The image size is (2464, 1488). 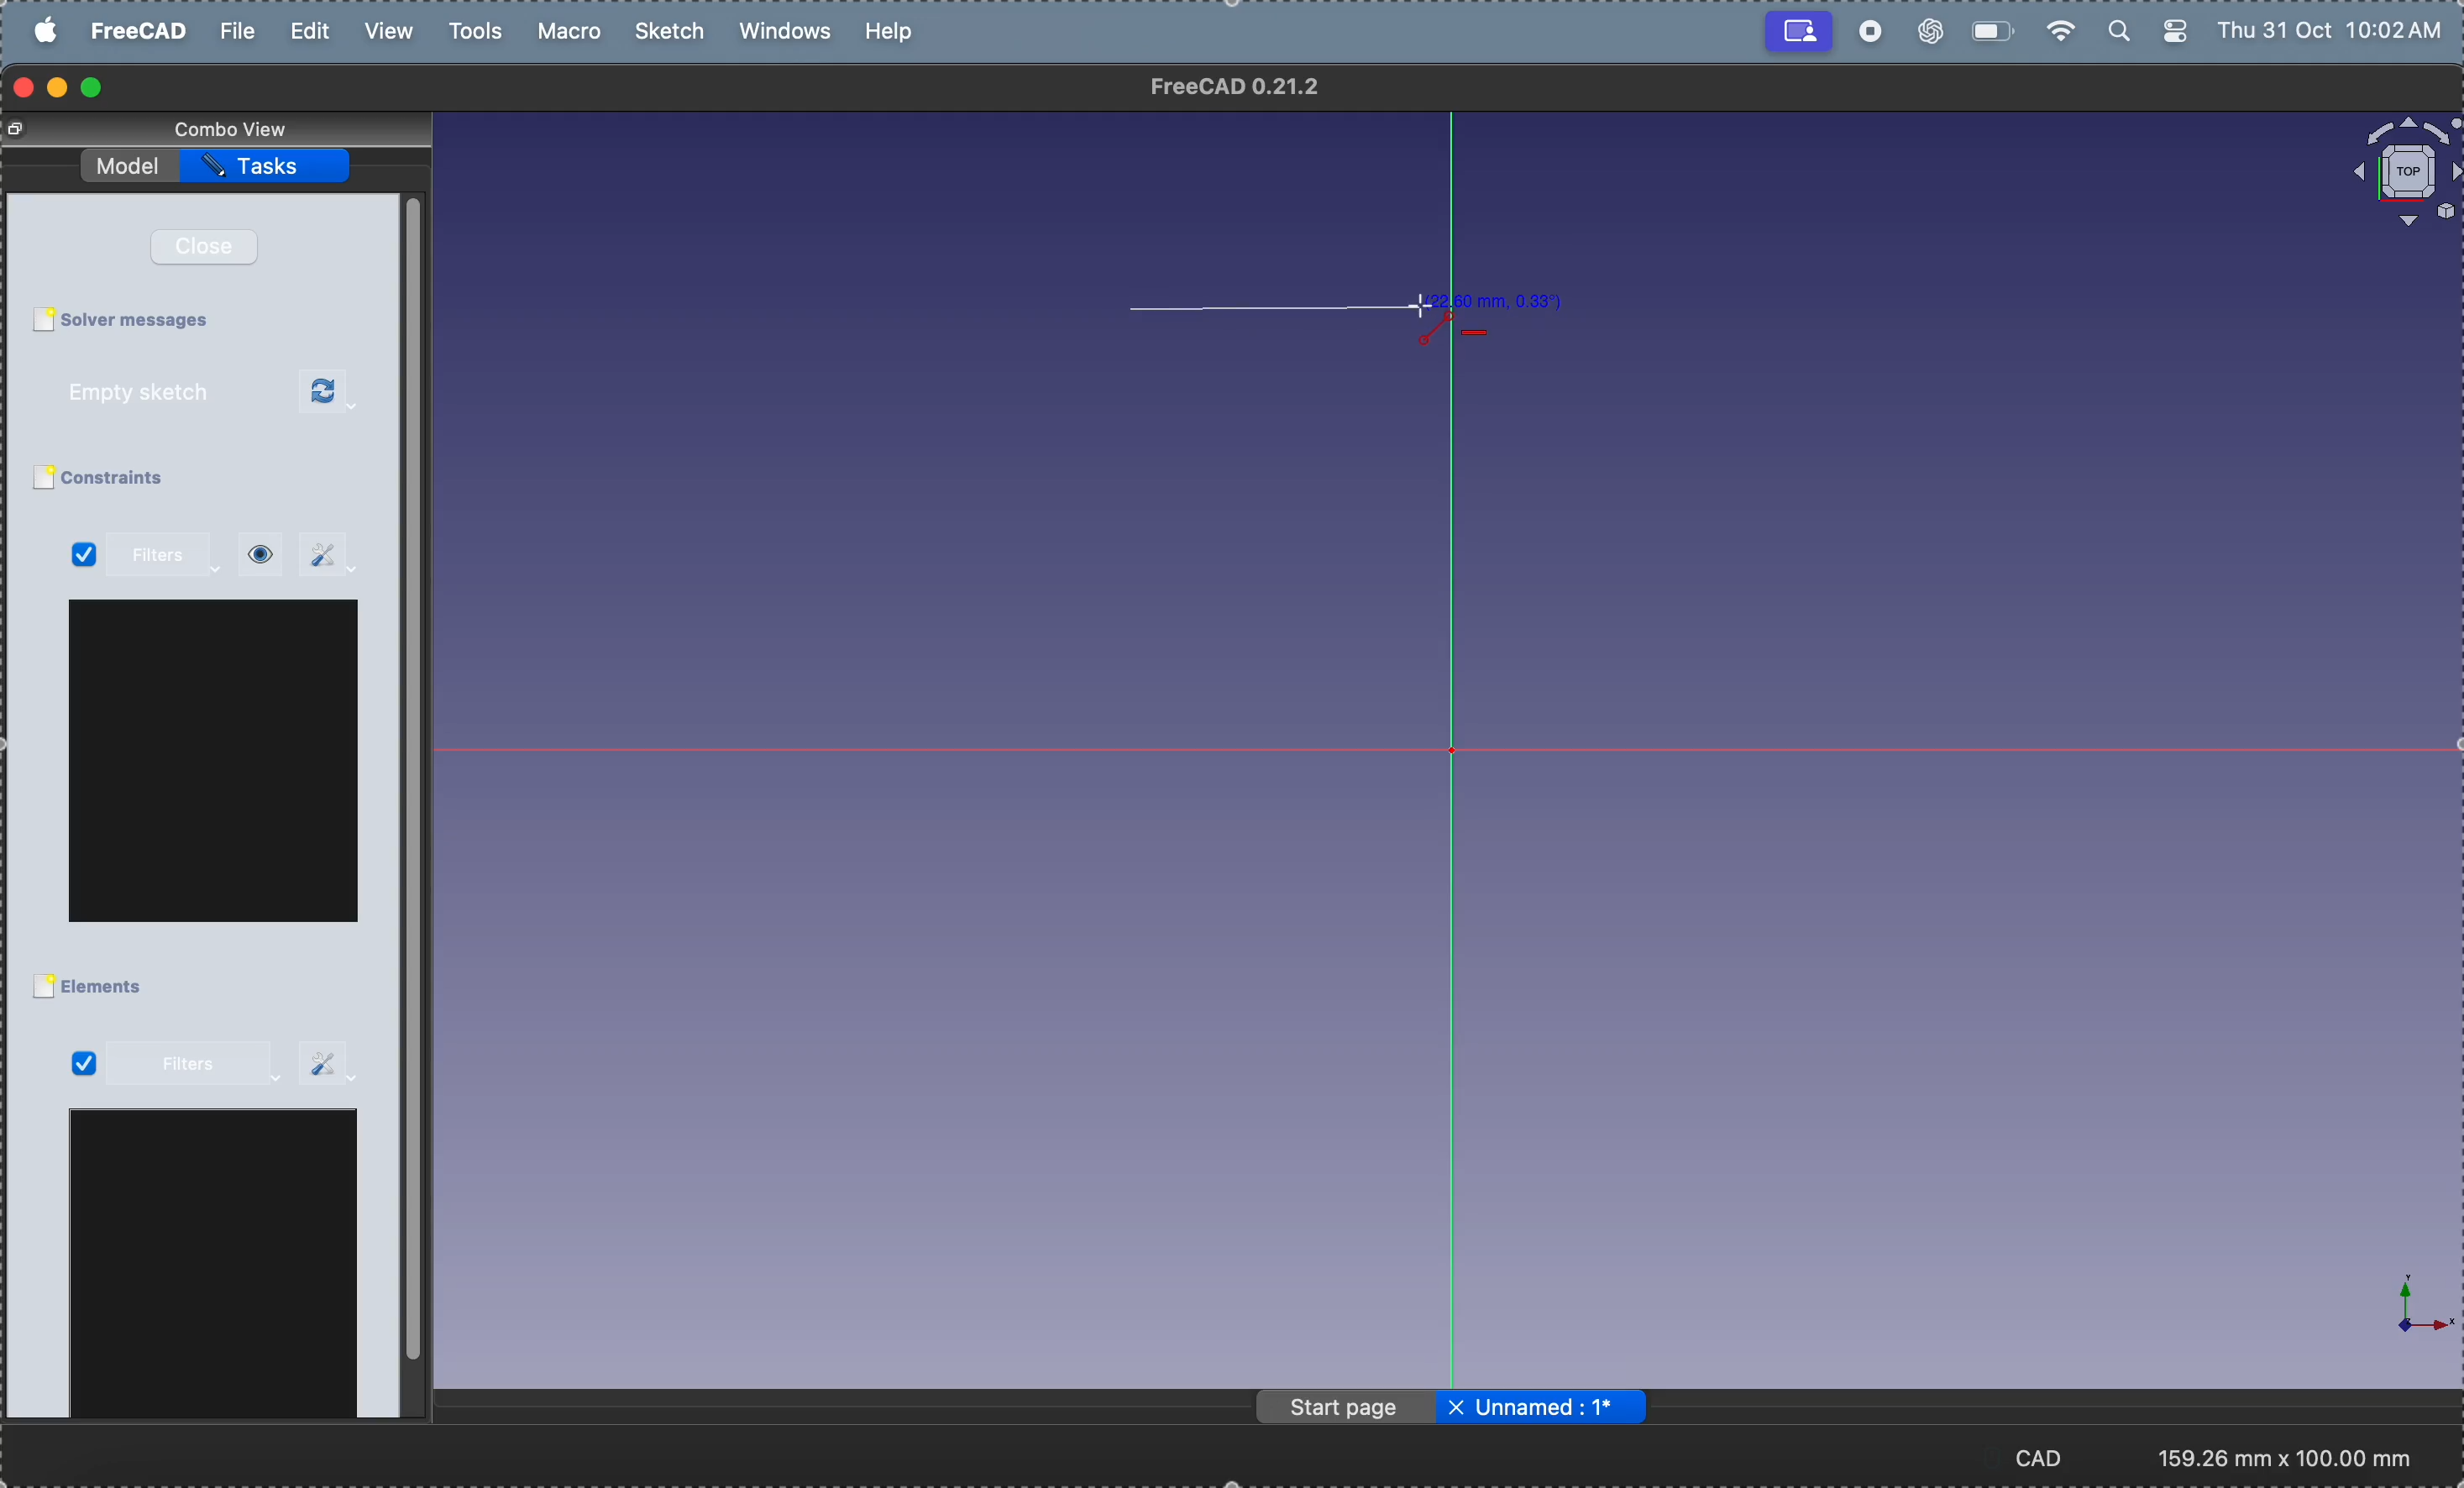 What do you see at coordinates (48, 30) in the screenshot?
I see `apple menu` at bounding box center [48, 30].